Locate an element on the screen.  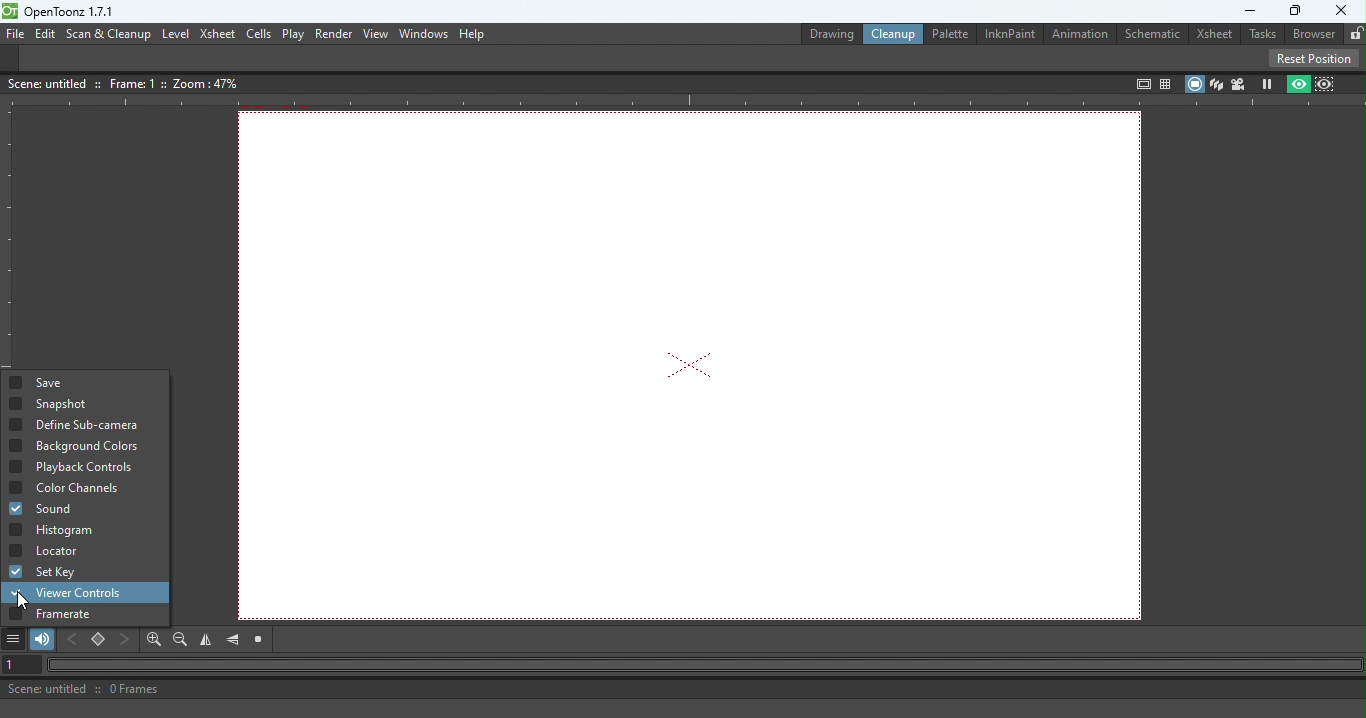
Camera view is located at coordinates (1240, 81).